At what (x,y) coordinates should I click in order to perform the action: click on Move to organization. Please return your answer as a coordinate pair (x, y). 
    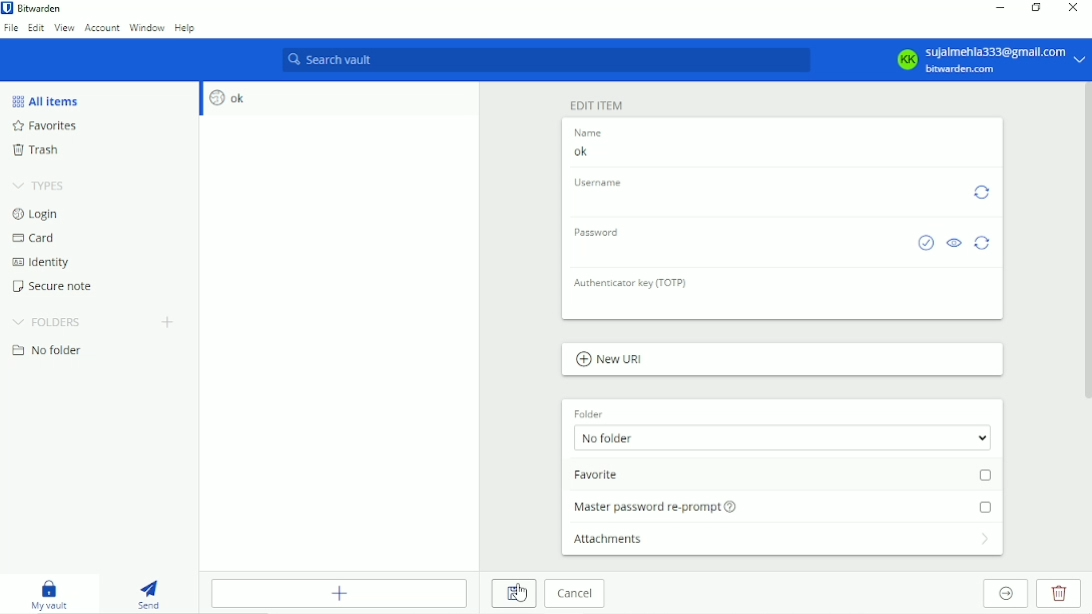
    Looking at the image, I should click on (1004, 593).